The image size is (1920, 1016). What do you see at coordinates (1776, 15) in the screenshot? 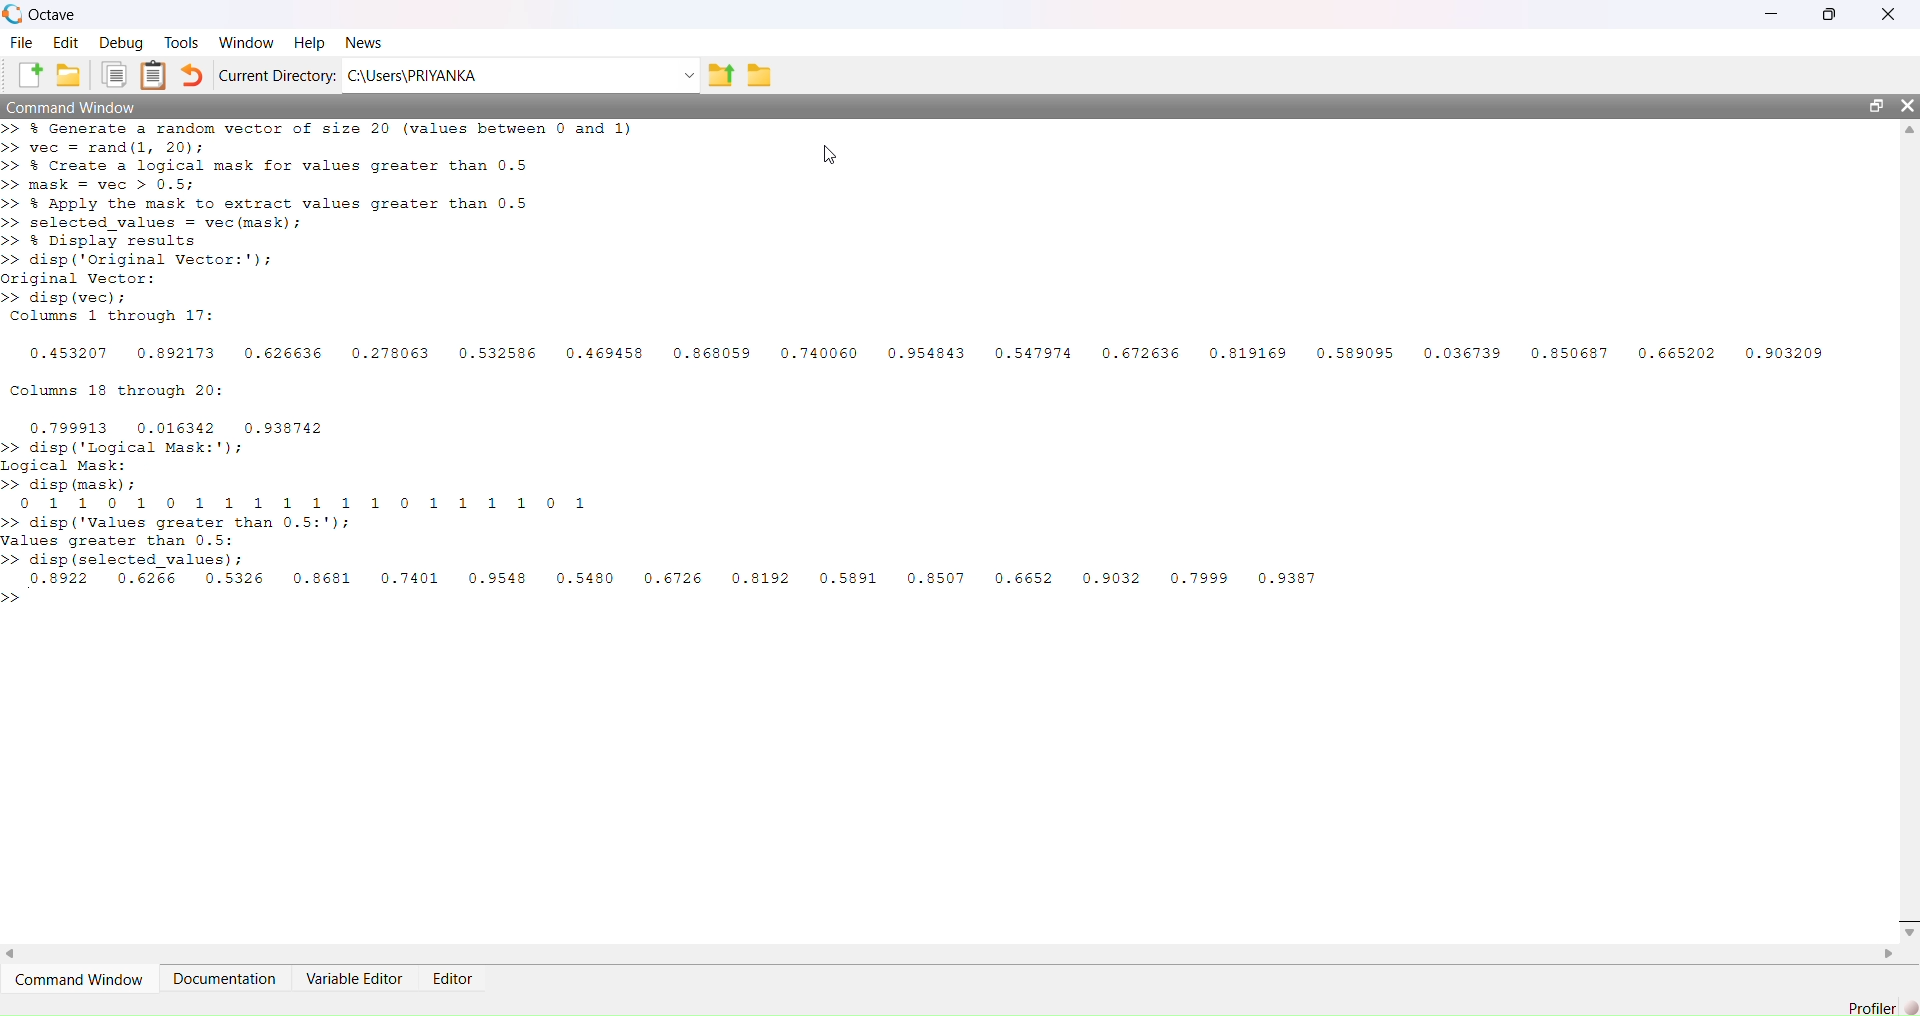
I see `Minimize` at bounding box center [1776, 15].